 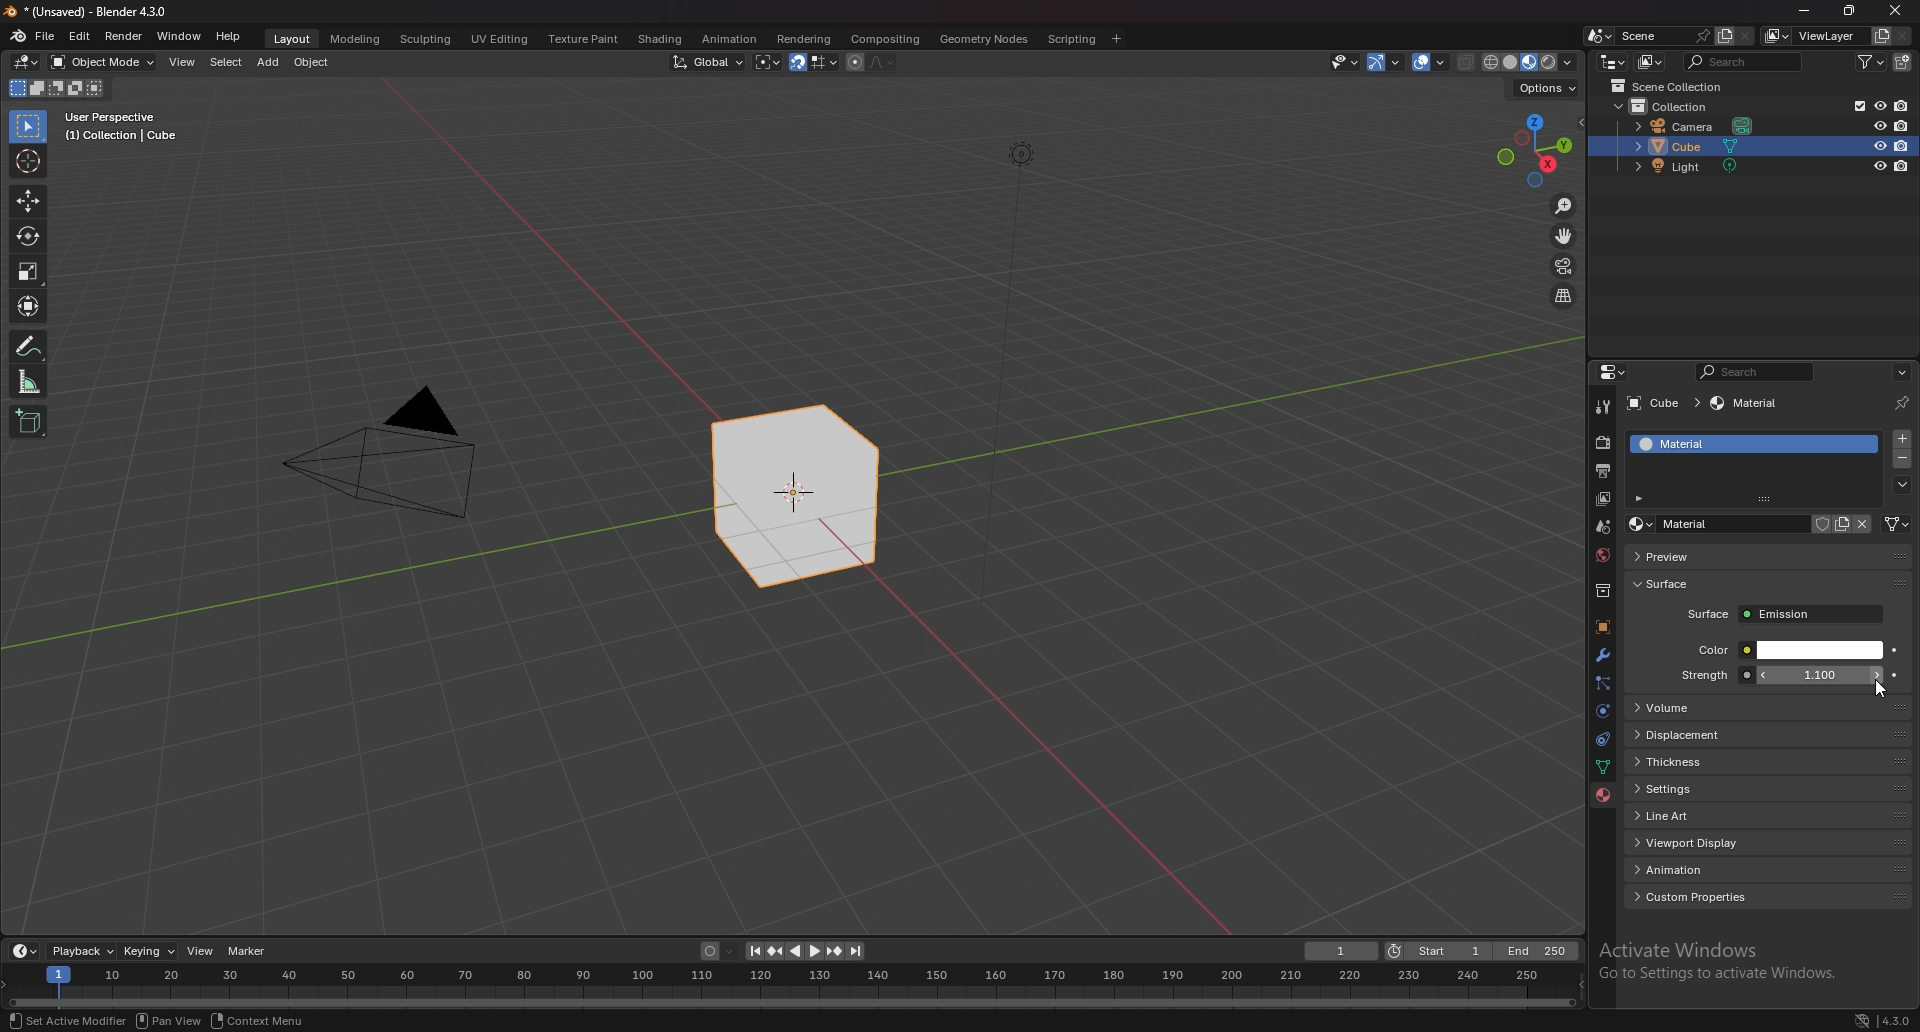 What do you see at coordinates (1804, 11) in the screenshot?
I see `minimize` at bounding box center [1804, 11].